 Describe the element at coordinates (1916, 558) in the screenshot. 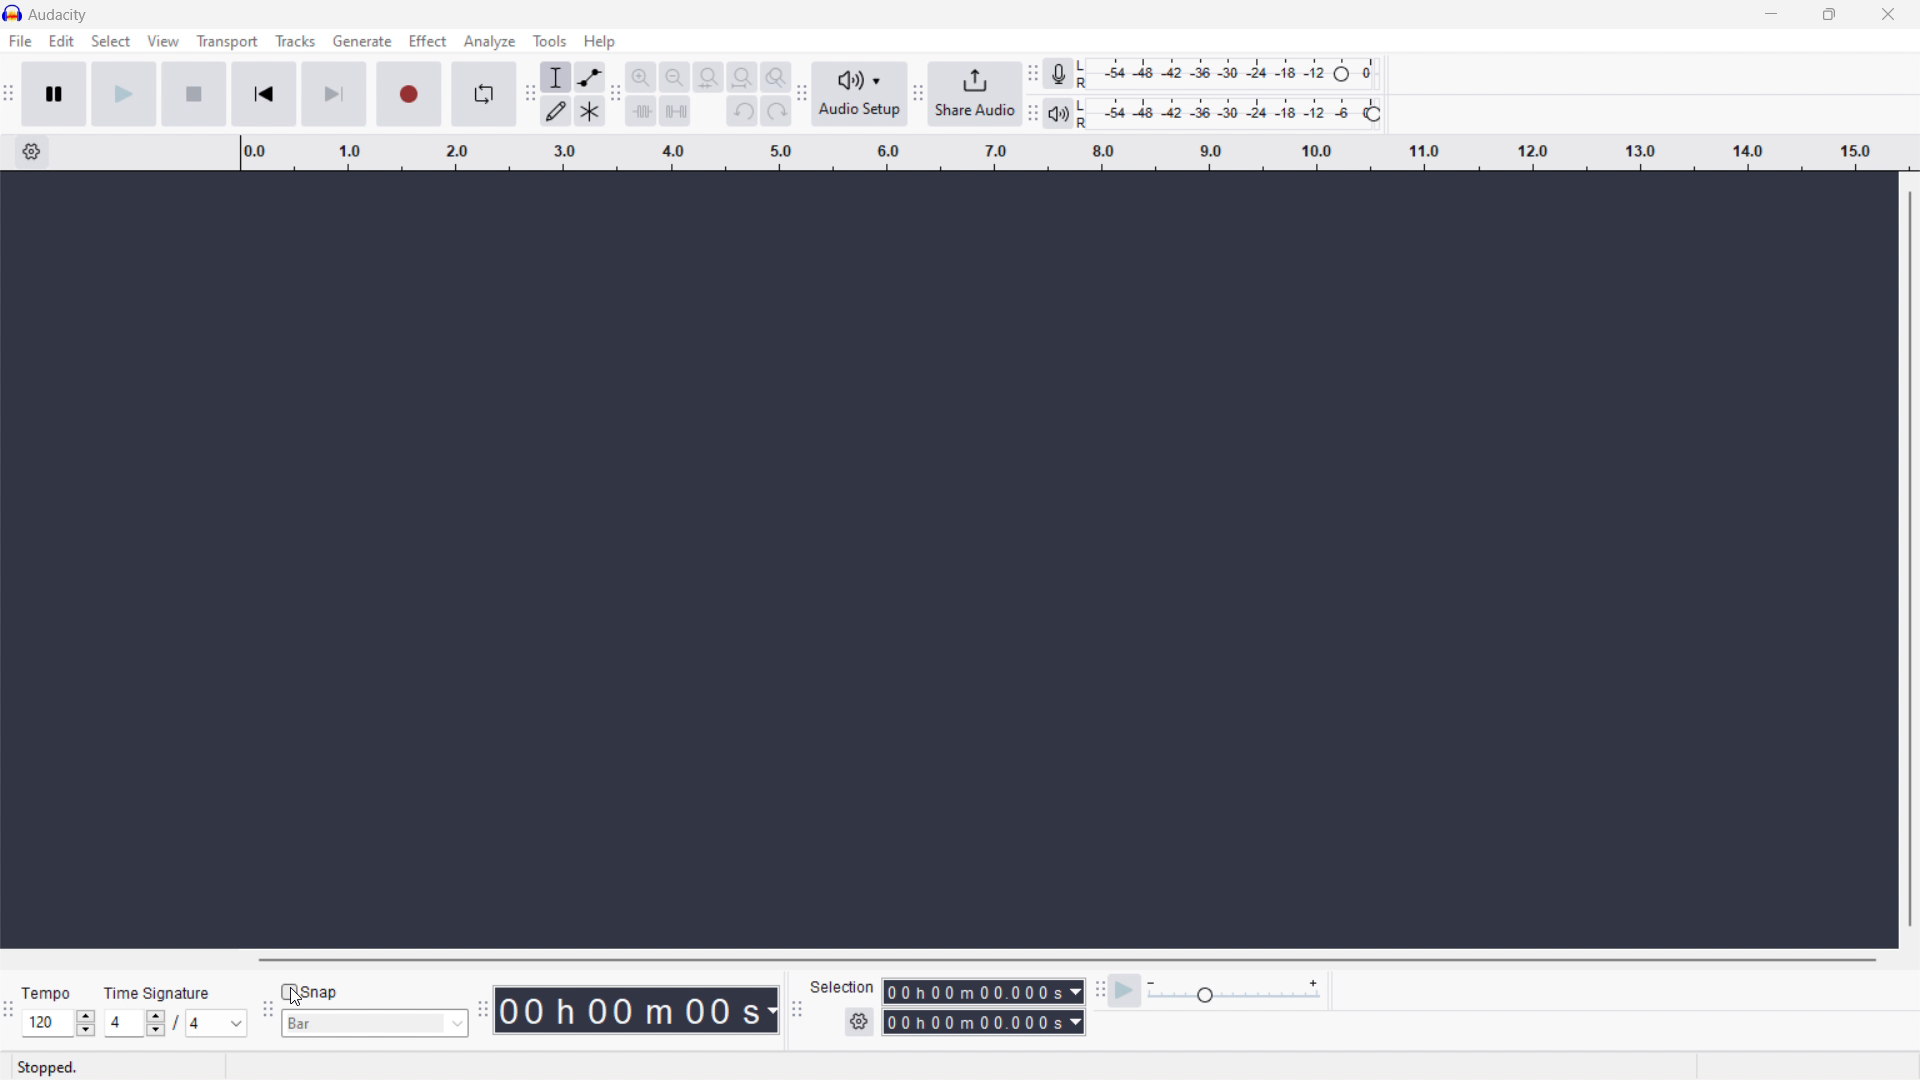

I see `vertical scrollbar` at that location.